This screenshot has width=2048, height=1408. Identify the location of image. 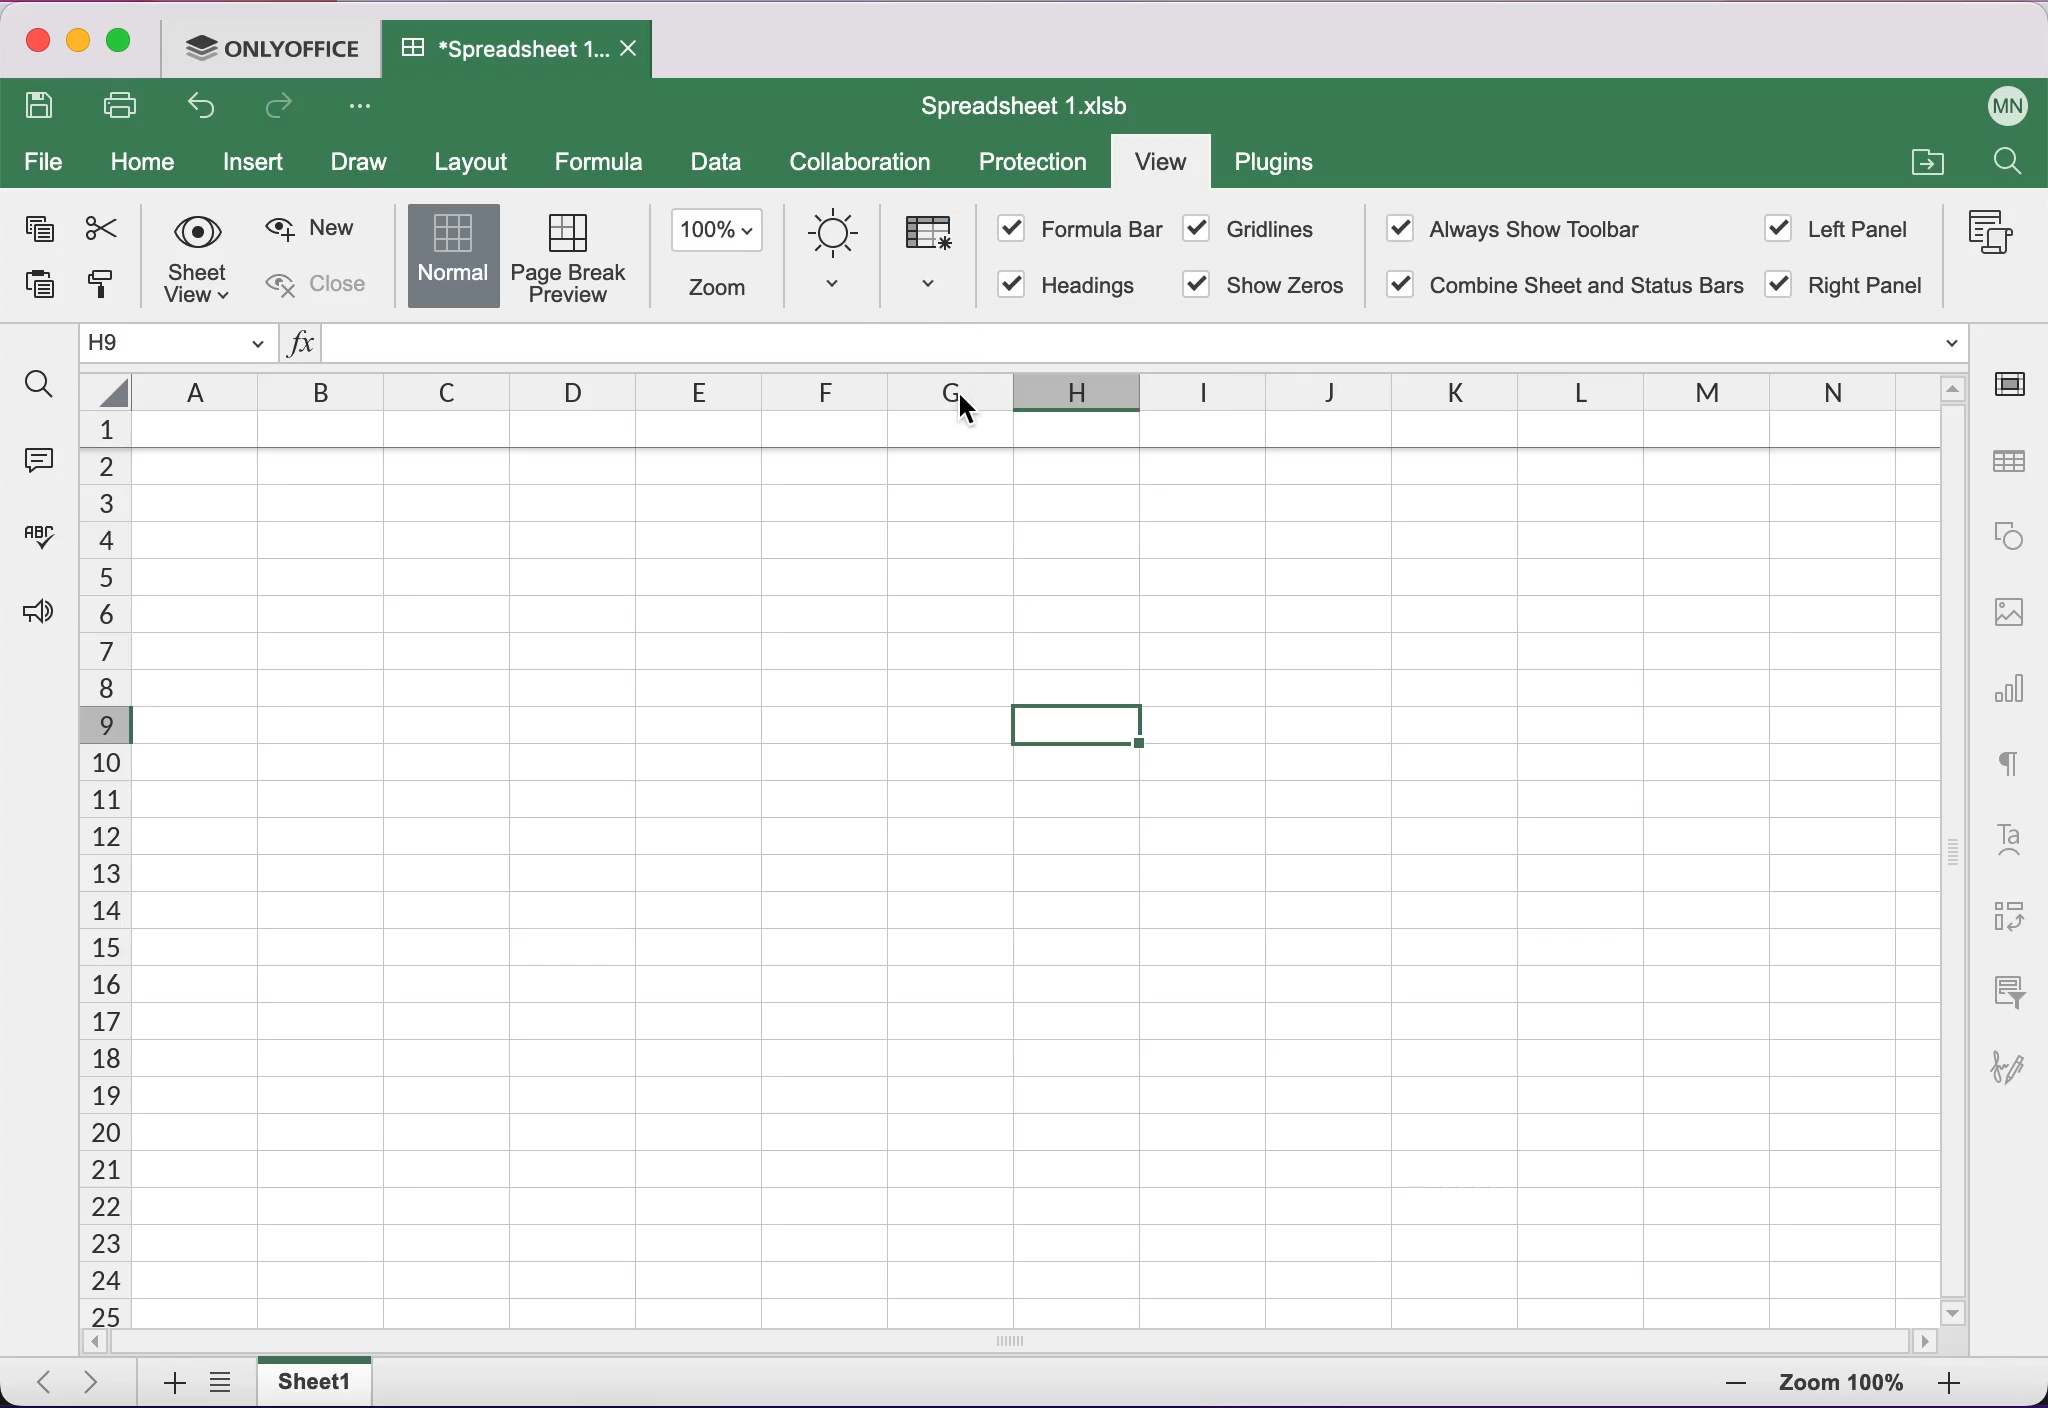
(2006, 623).